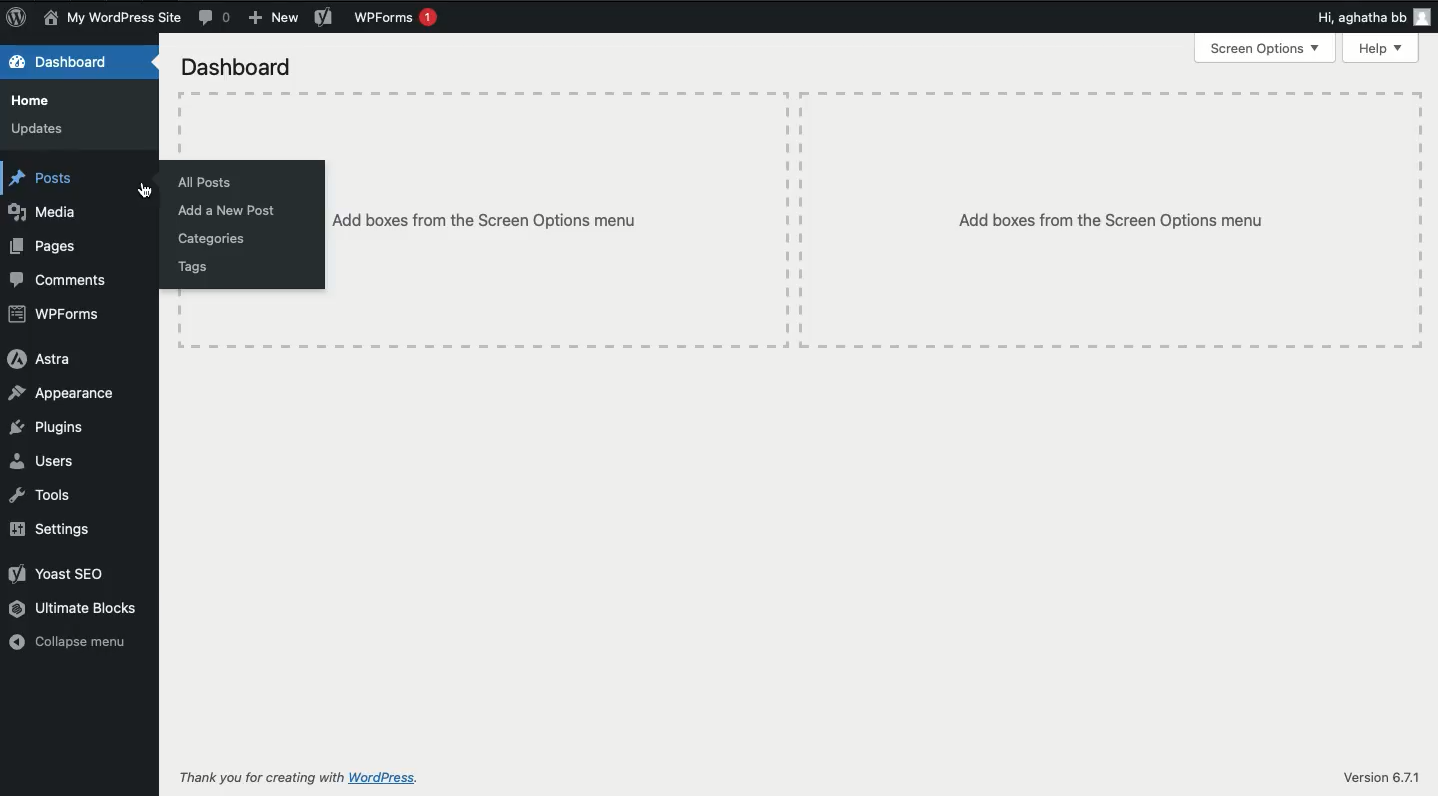 The image size is (1438, 796). I want to click on Appearance, so click(64, 396).